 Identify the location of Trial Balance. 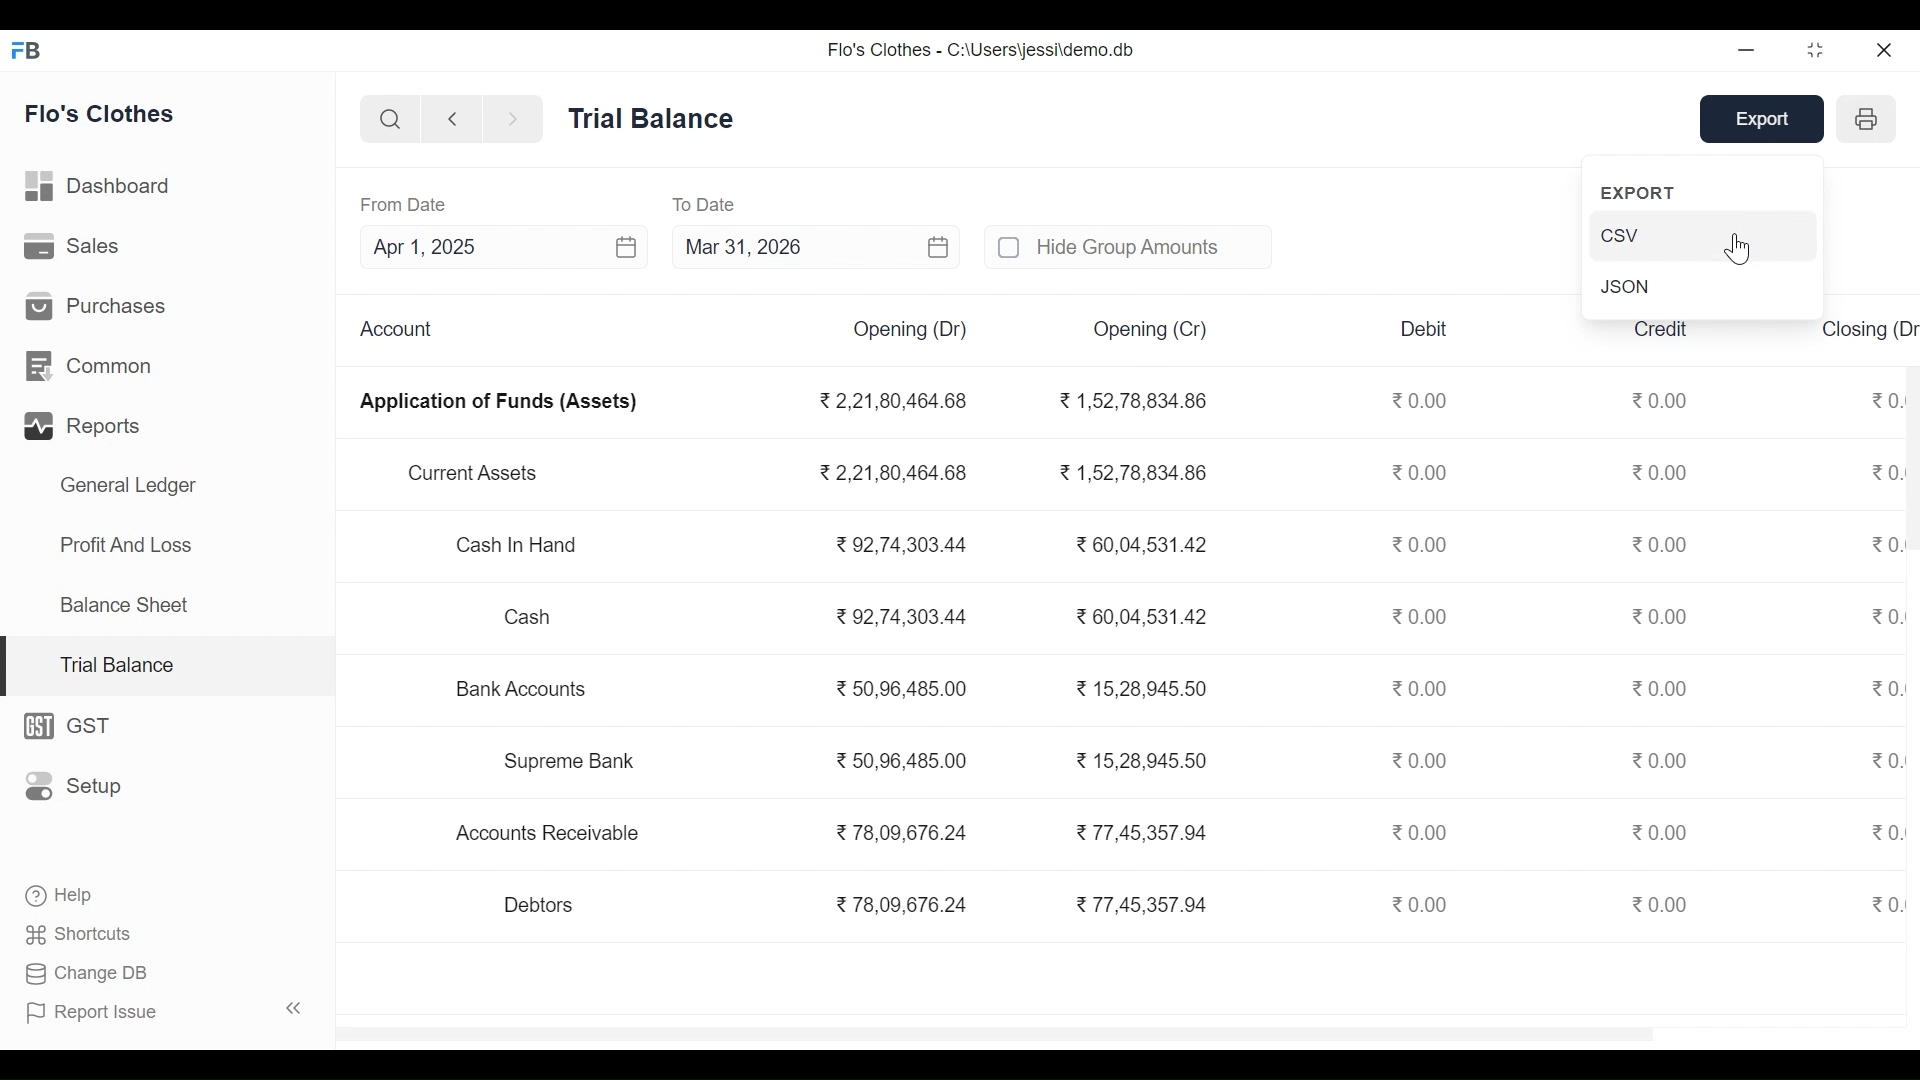
(653, 117).